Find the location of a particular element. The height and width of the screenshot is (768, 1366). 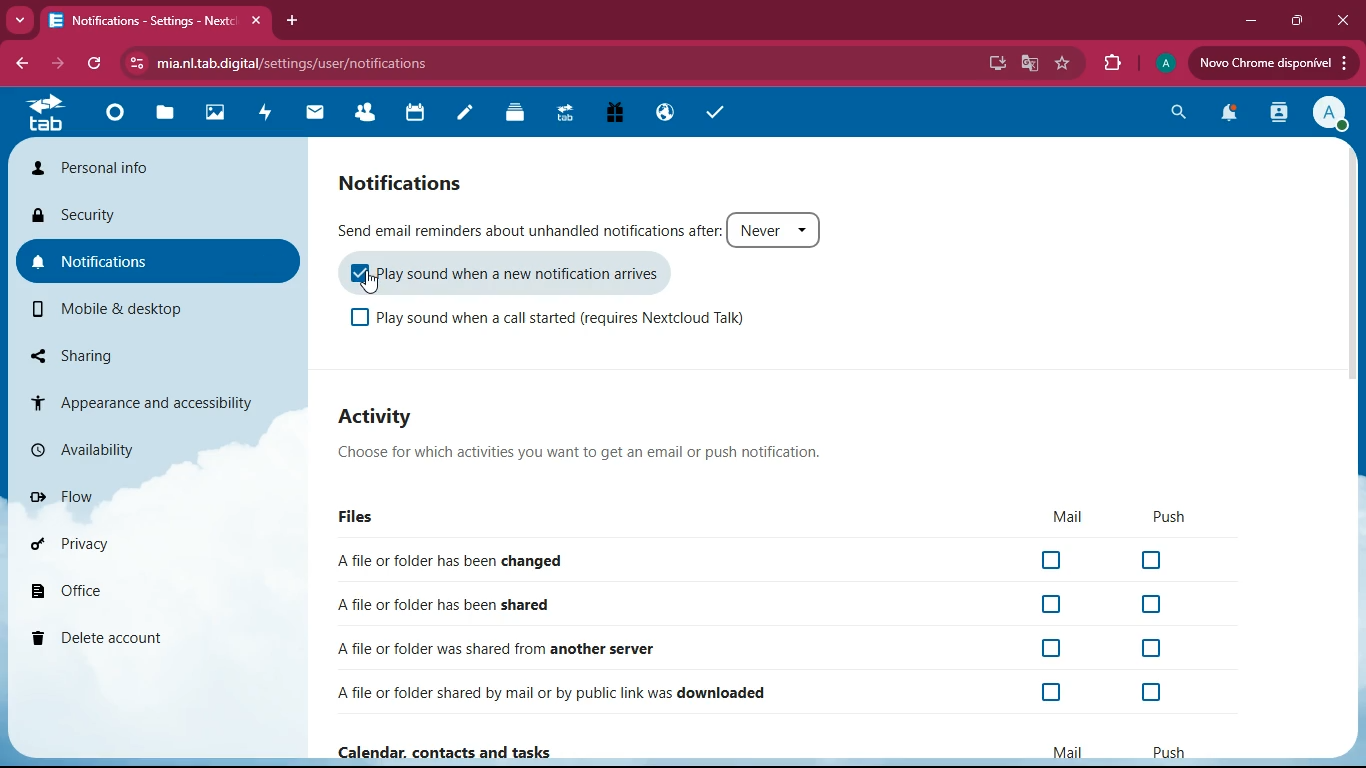

notification is located at coordinates (420, 182).